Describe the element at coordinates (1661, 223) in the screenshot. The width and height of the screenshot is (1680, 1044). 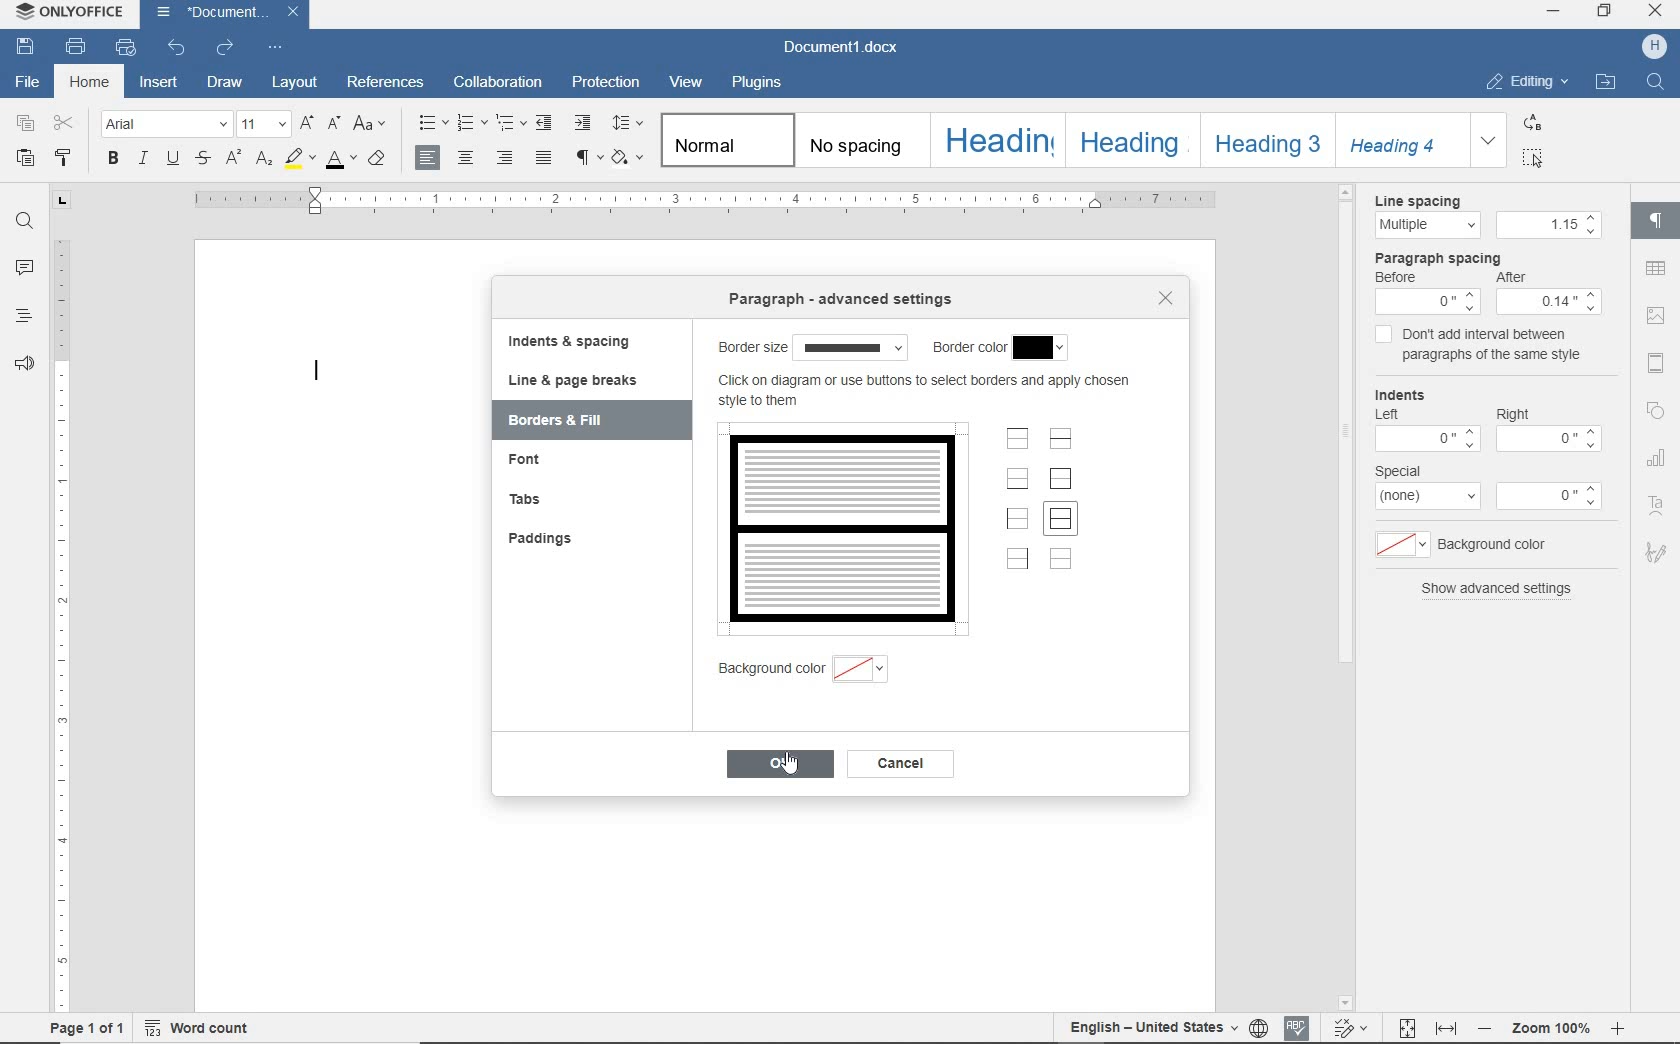
I see `paragraph settings` at that location.